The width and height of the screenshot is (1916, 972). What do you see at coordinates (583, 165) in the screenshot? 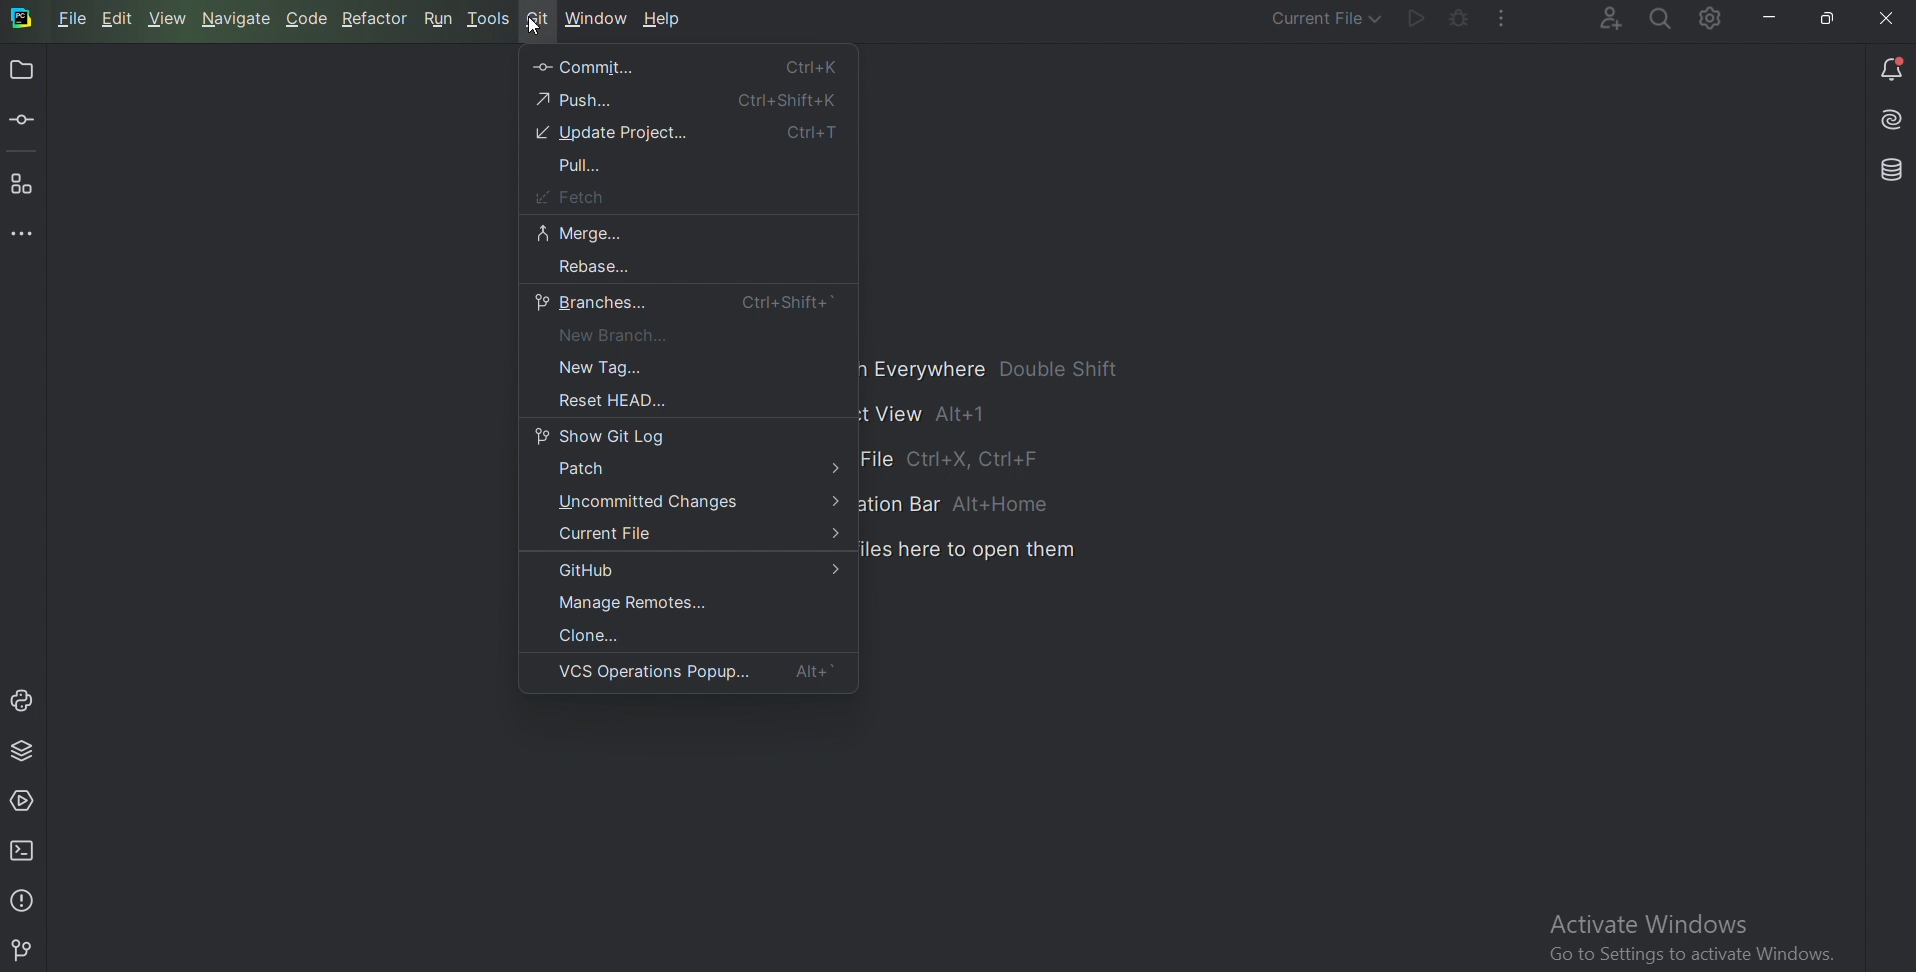
I see `Pull` at bounding box center [583, 165].